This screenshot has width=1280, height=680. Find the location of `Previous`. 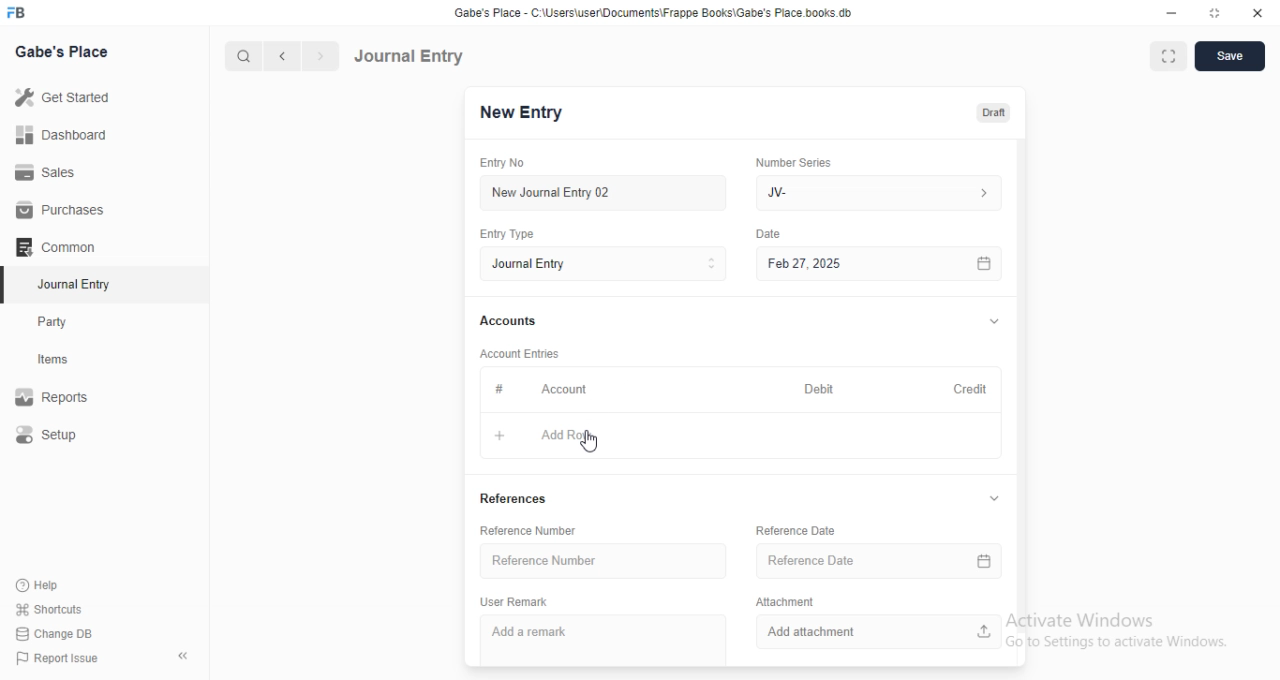

Previous is located at coordinates (283, 57).